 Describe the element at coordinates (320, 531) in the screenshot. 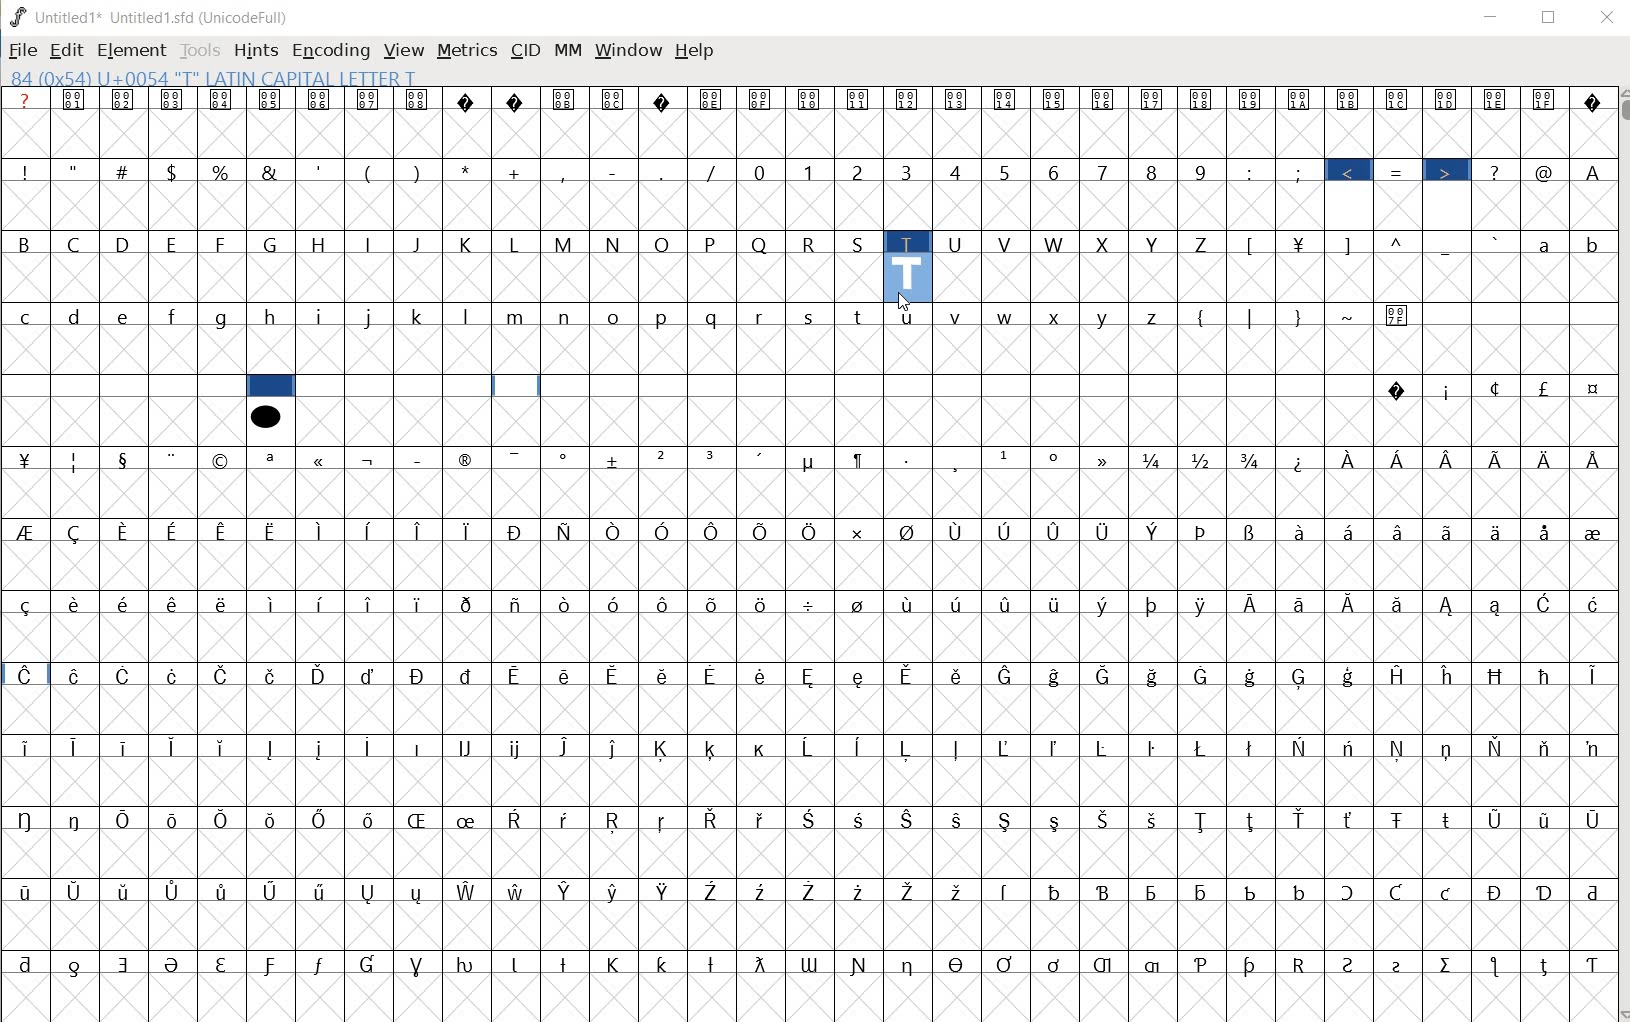

I see `Symbol` at that location.